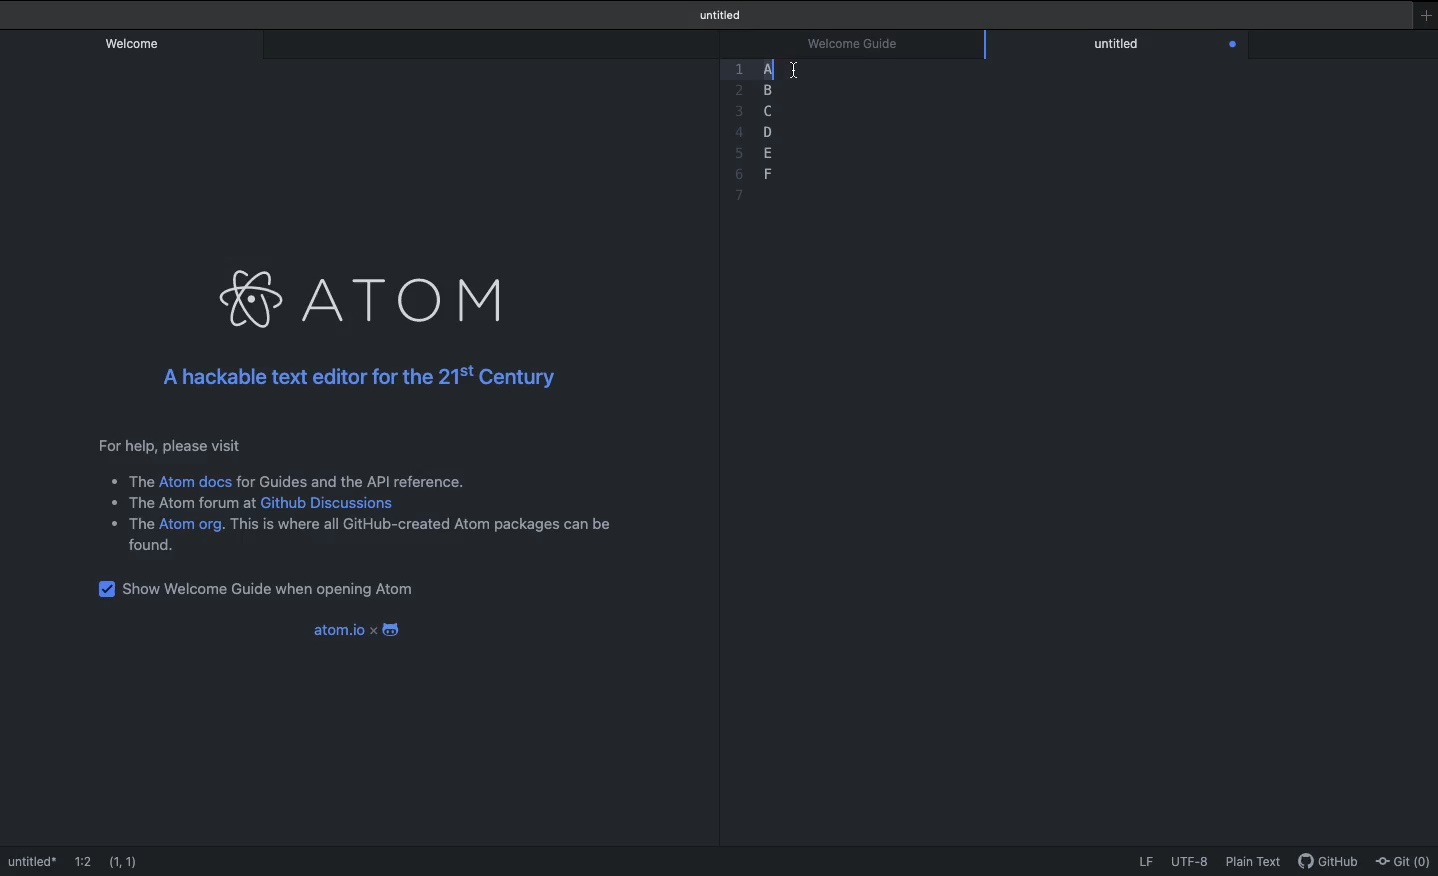  I want to click on A hackable text editor , so click(373, 379).